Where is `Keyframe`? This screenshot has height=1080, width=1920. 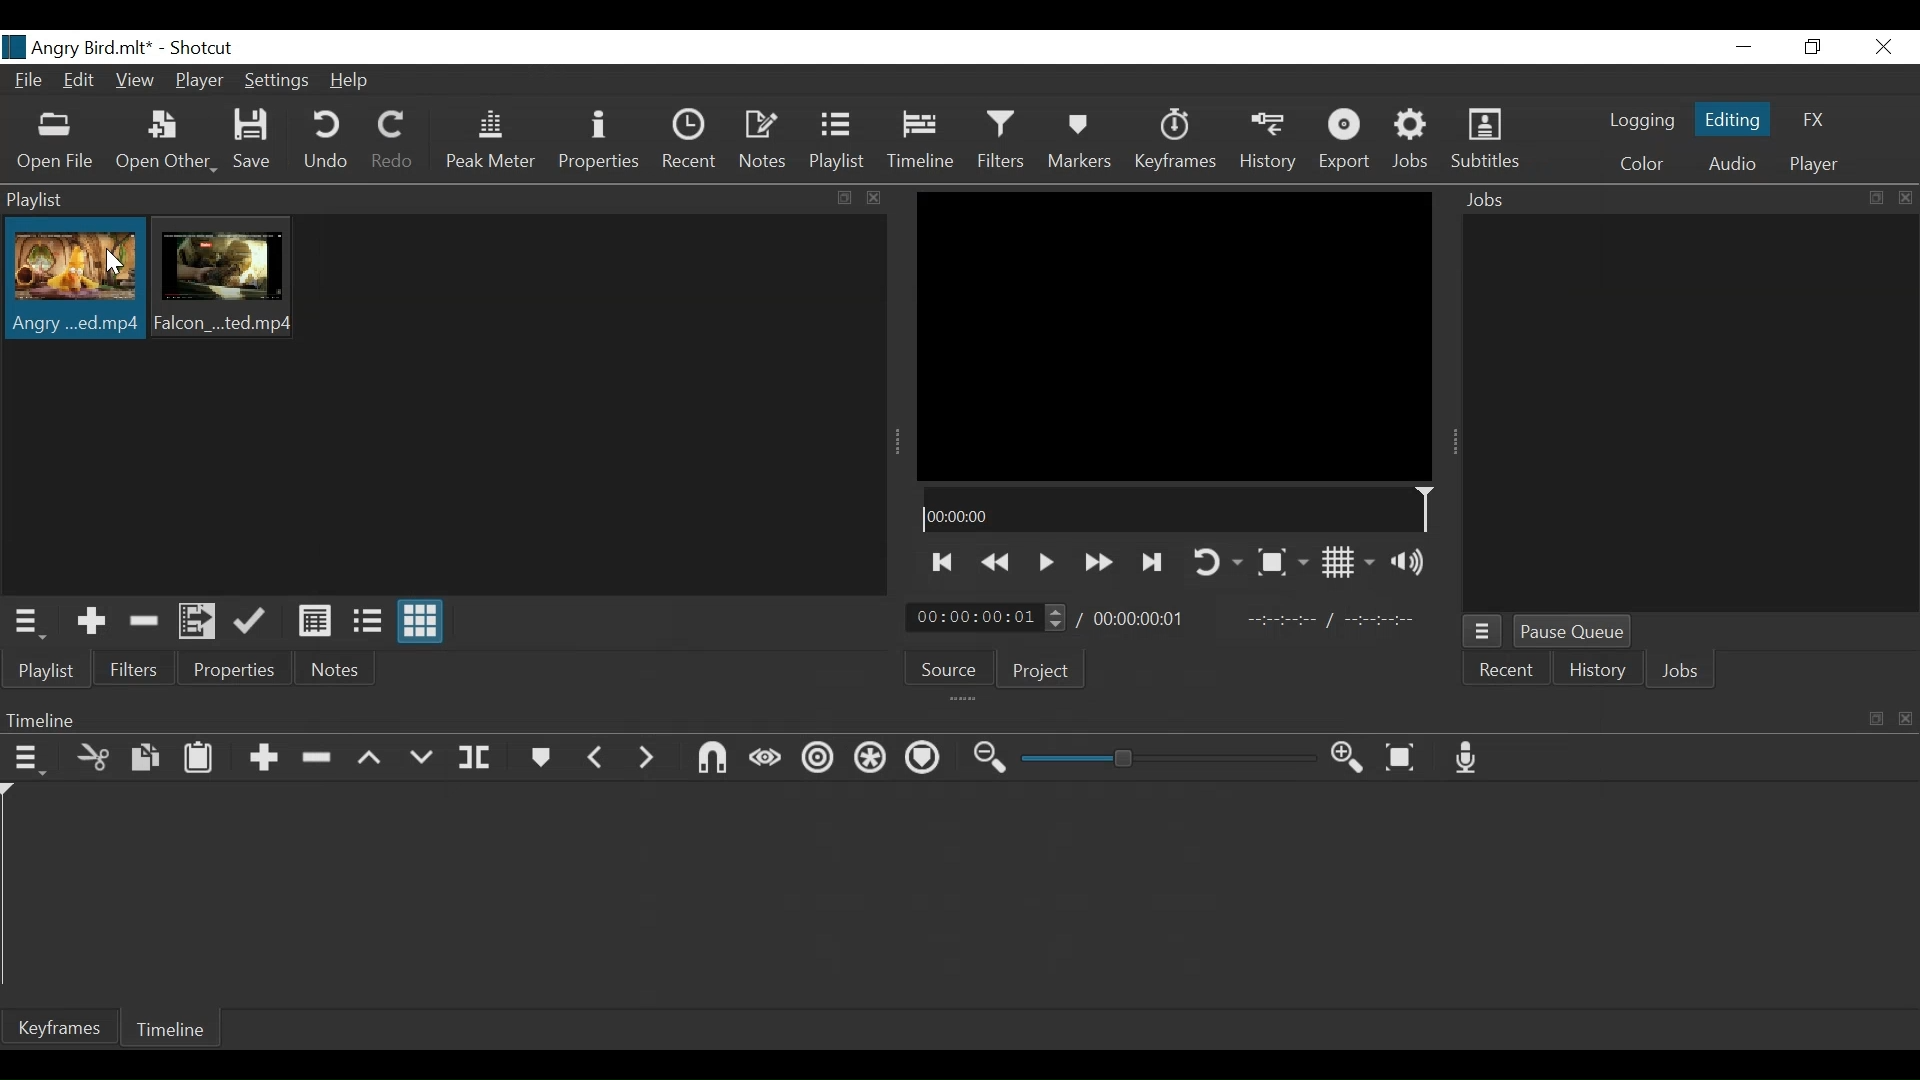 Keyframe is located at coordinates (1178, 141).